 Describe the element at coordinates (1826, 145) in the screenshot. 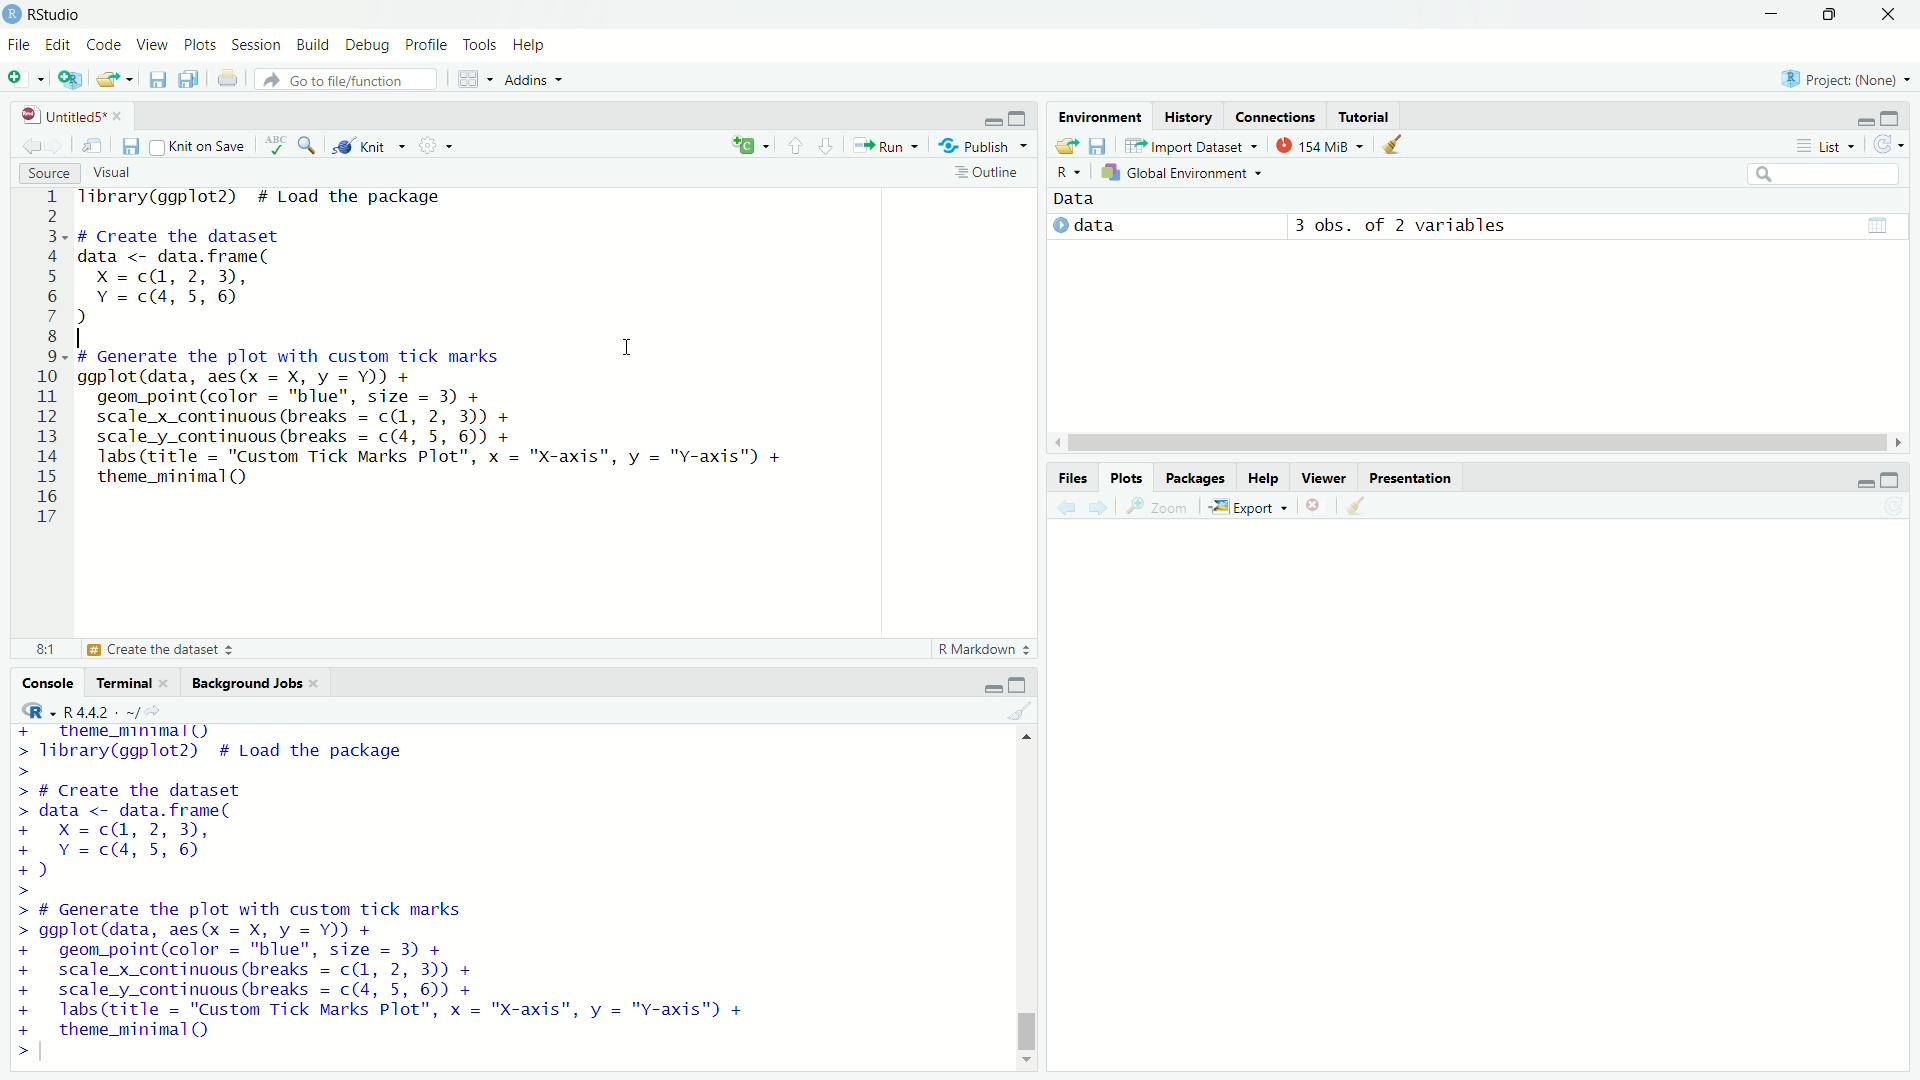

I see `list` at that location.